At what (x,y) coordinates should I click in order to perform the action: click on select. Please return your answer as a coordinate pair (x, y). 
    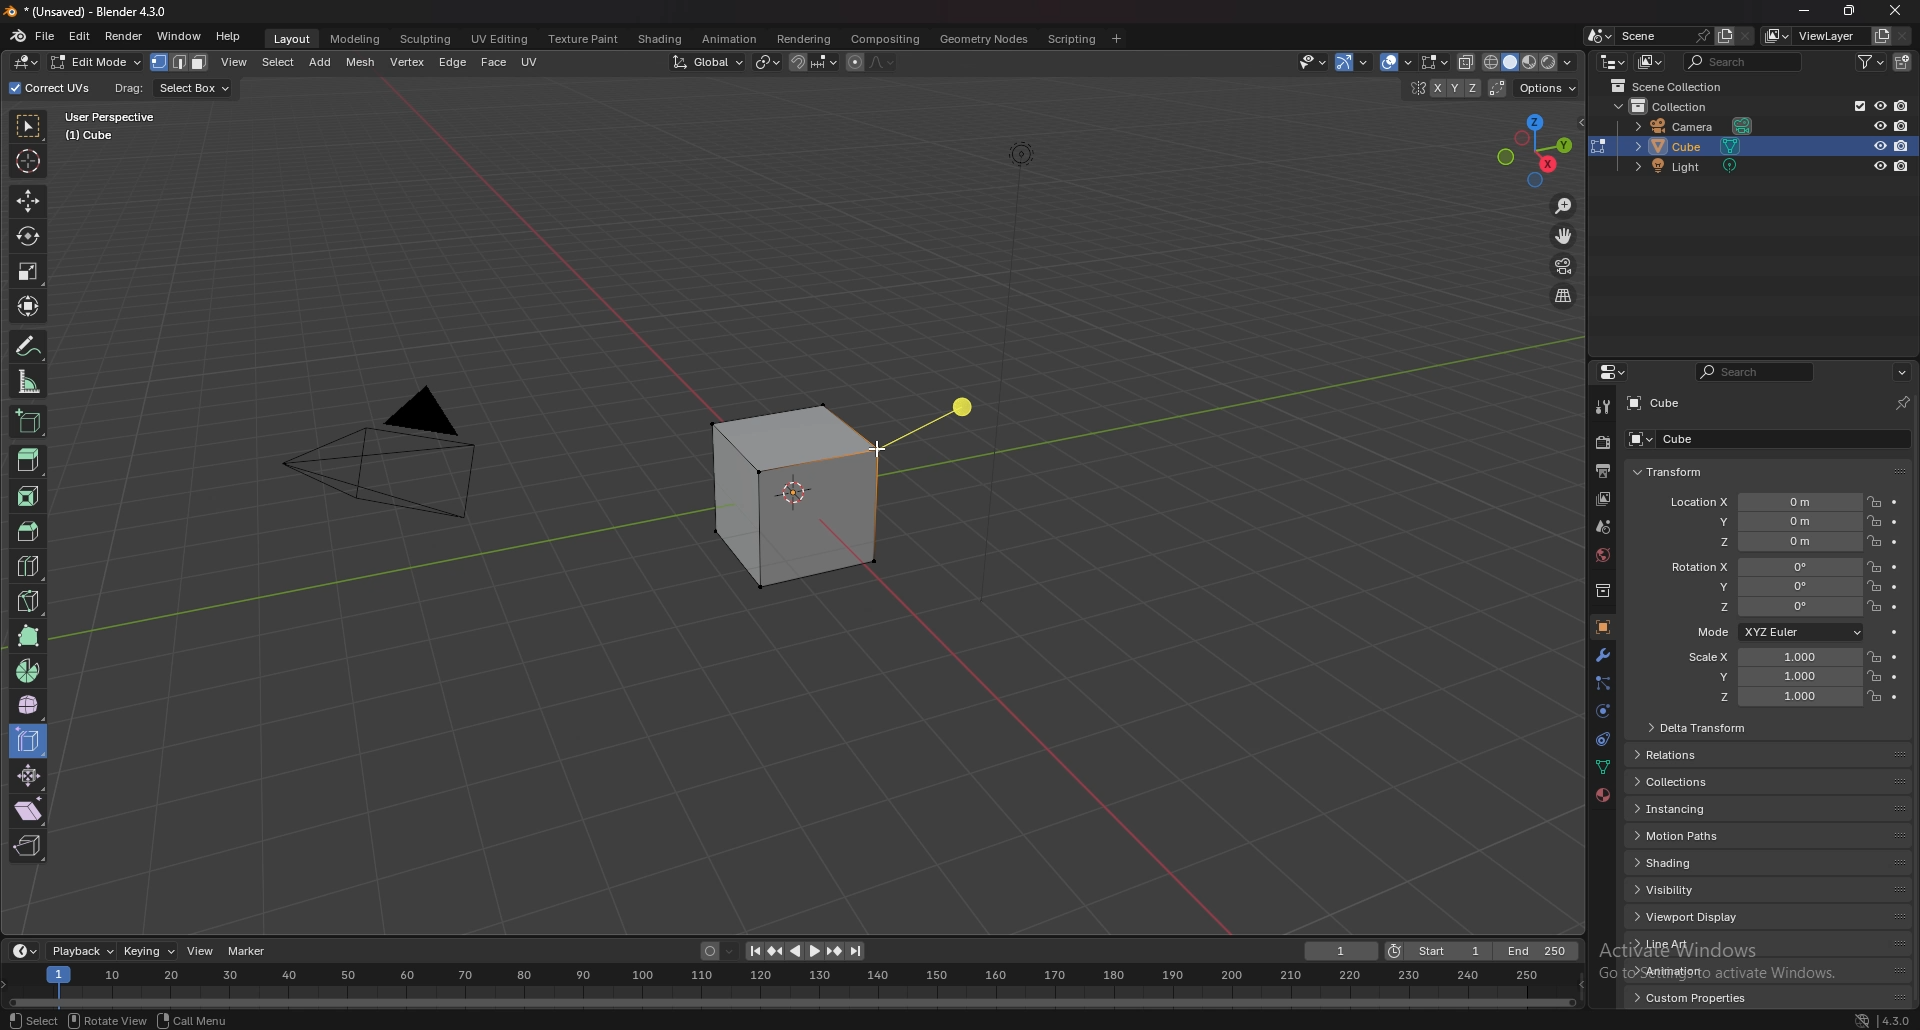
    Looking at the image, I should click on (29, 128).